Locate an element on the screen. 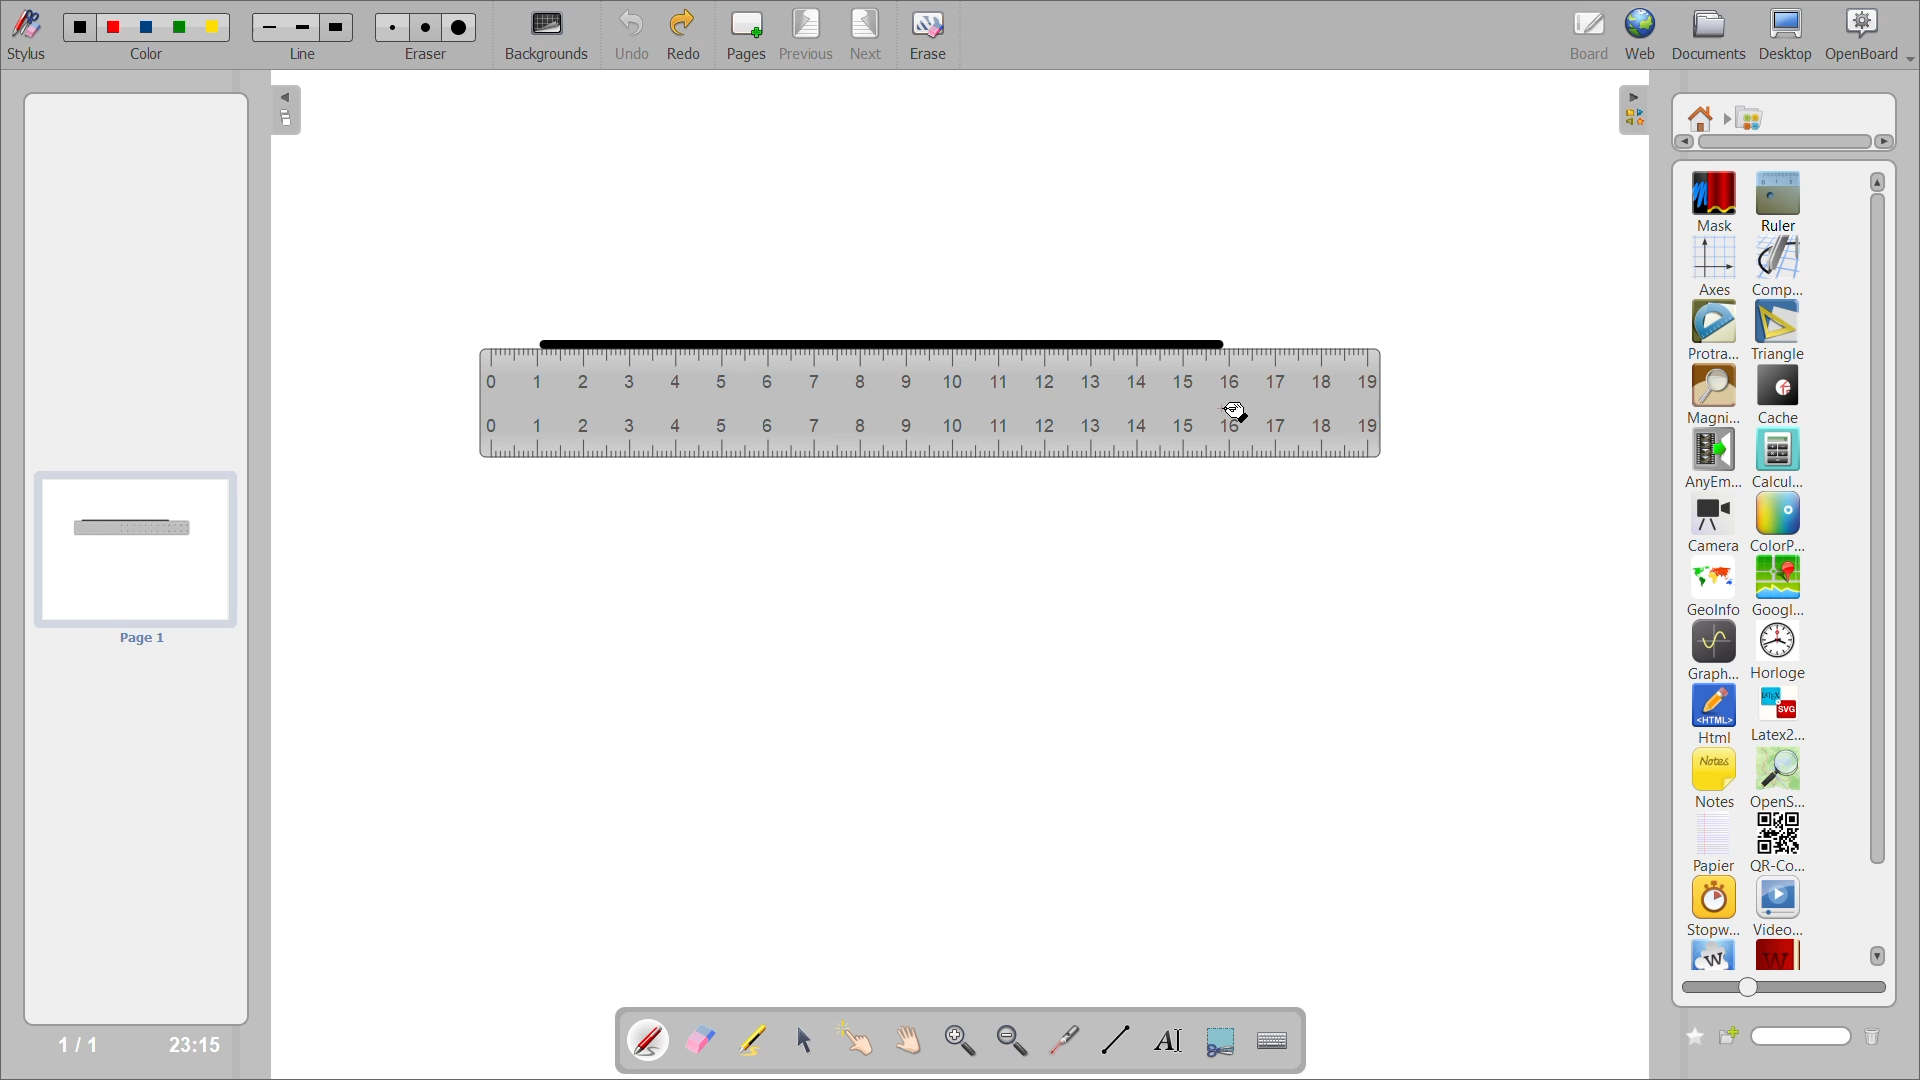  page preview is located at coordinates (132, 560).